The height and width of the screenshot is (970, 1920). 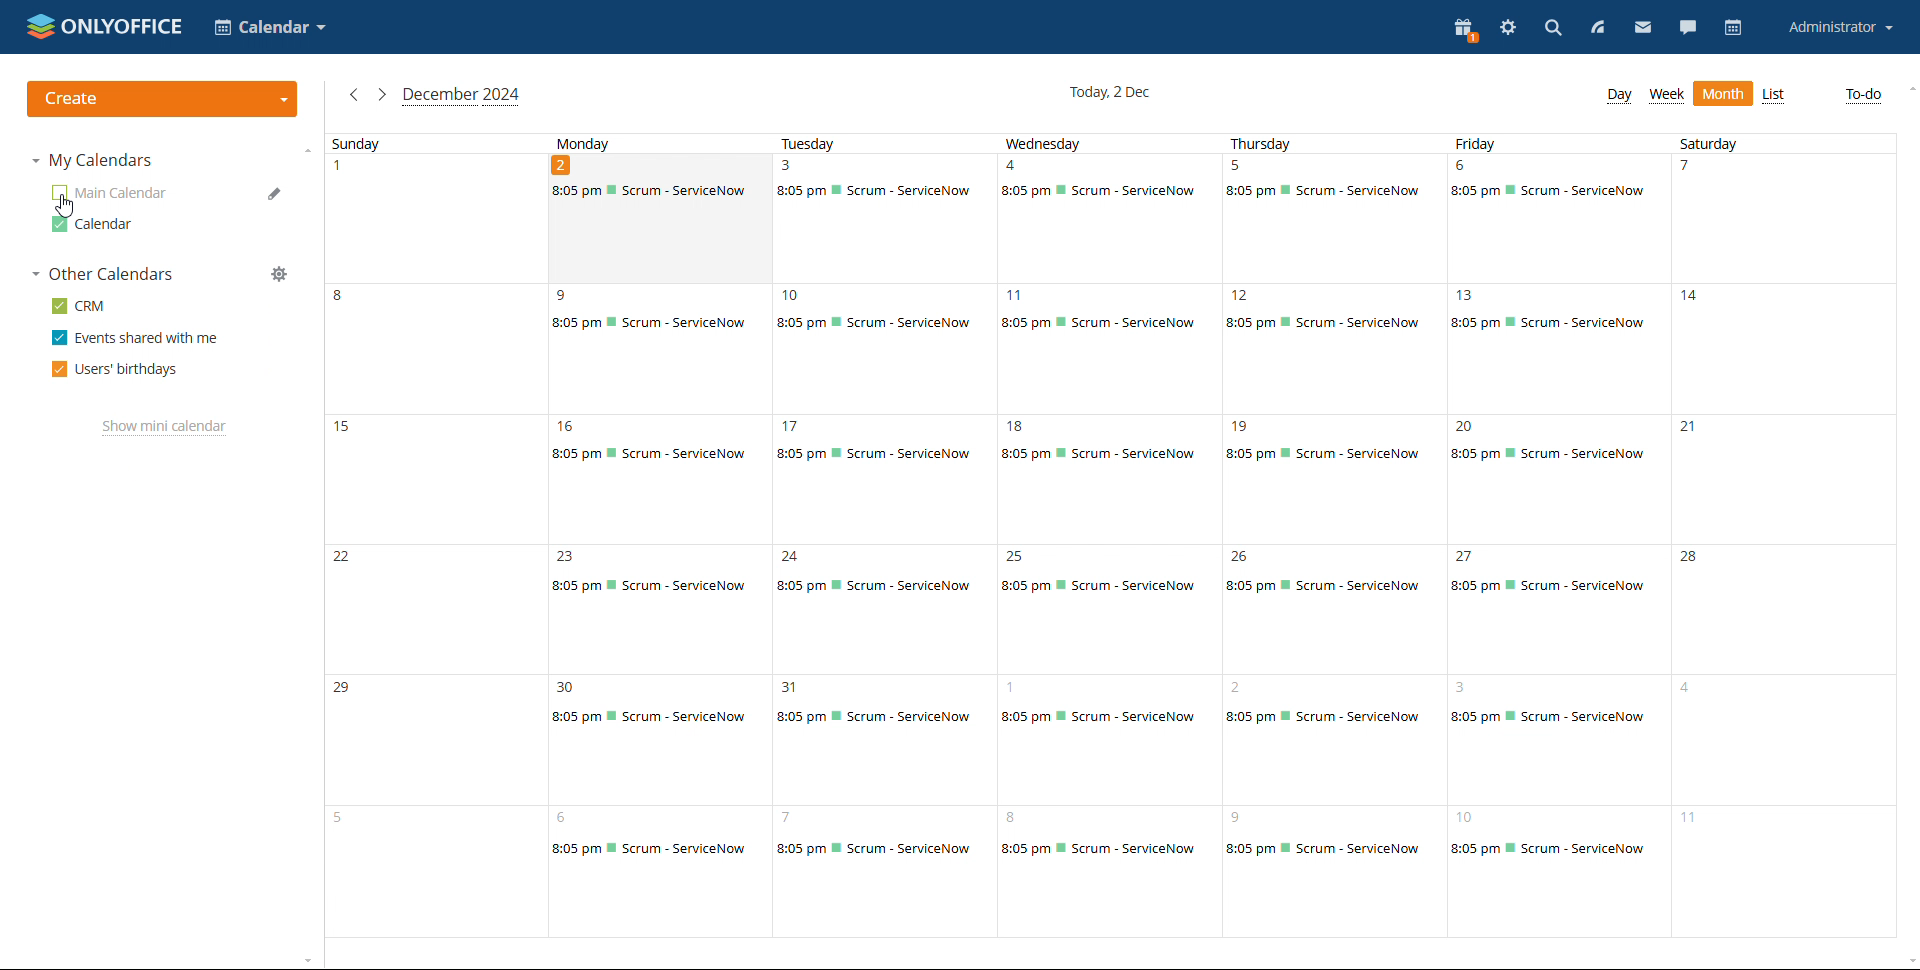 What do you see at coordinates (1563, 535) in the screenshot?
I see `friday` at bounding box center [1563, 535].